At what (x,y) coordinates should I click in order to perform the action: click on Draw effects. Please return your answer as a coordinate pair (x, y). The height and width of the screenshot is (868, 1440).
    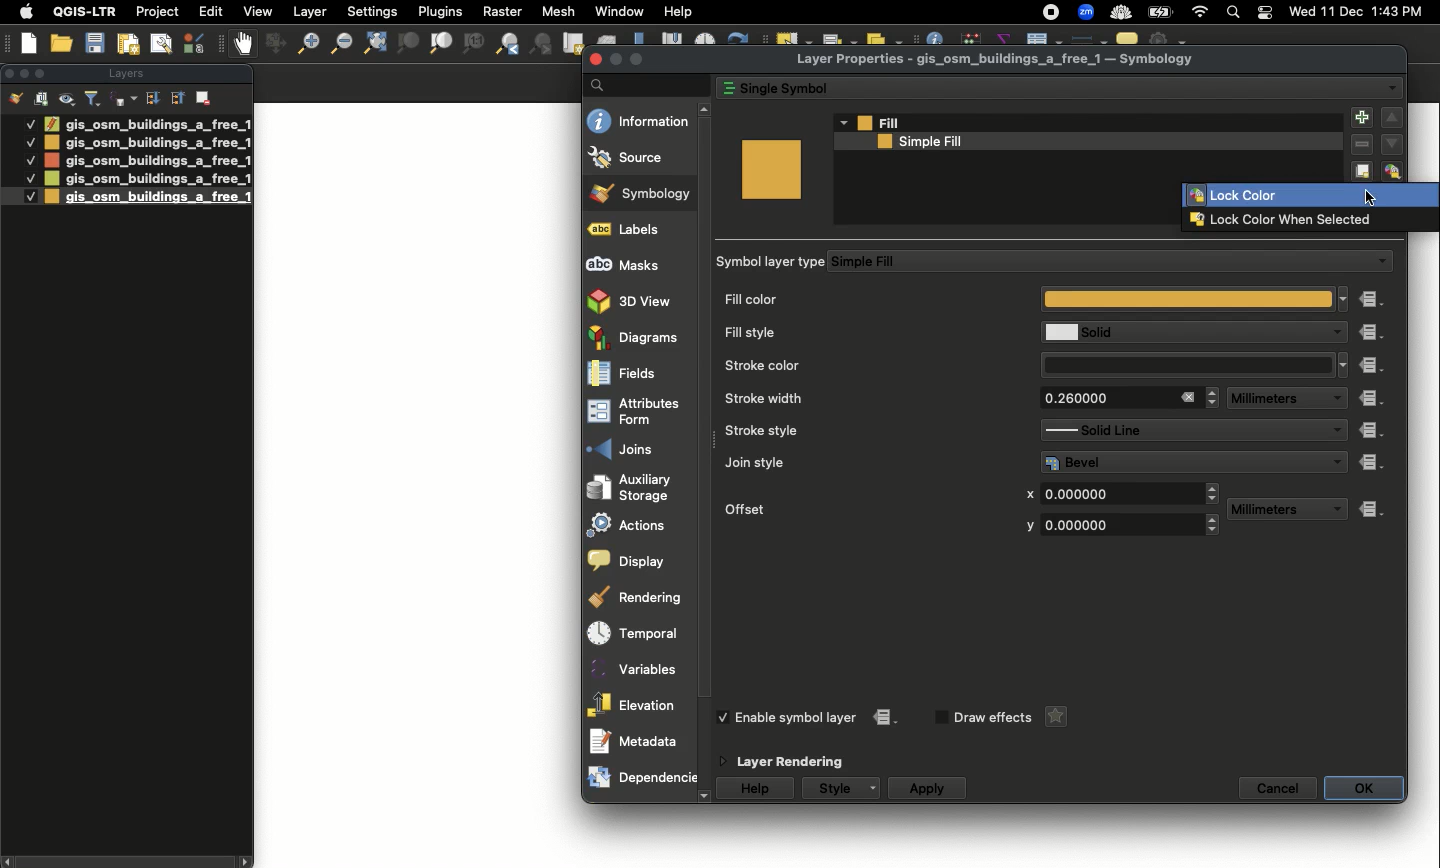
    Looking at the image, I should click on (992, 718).